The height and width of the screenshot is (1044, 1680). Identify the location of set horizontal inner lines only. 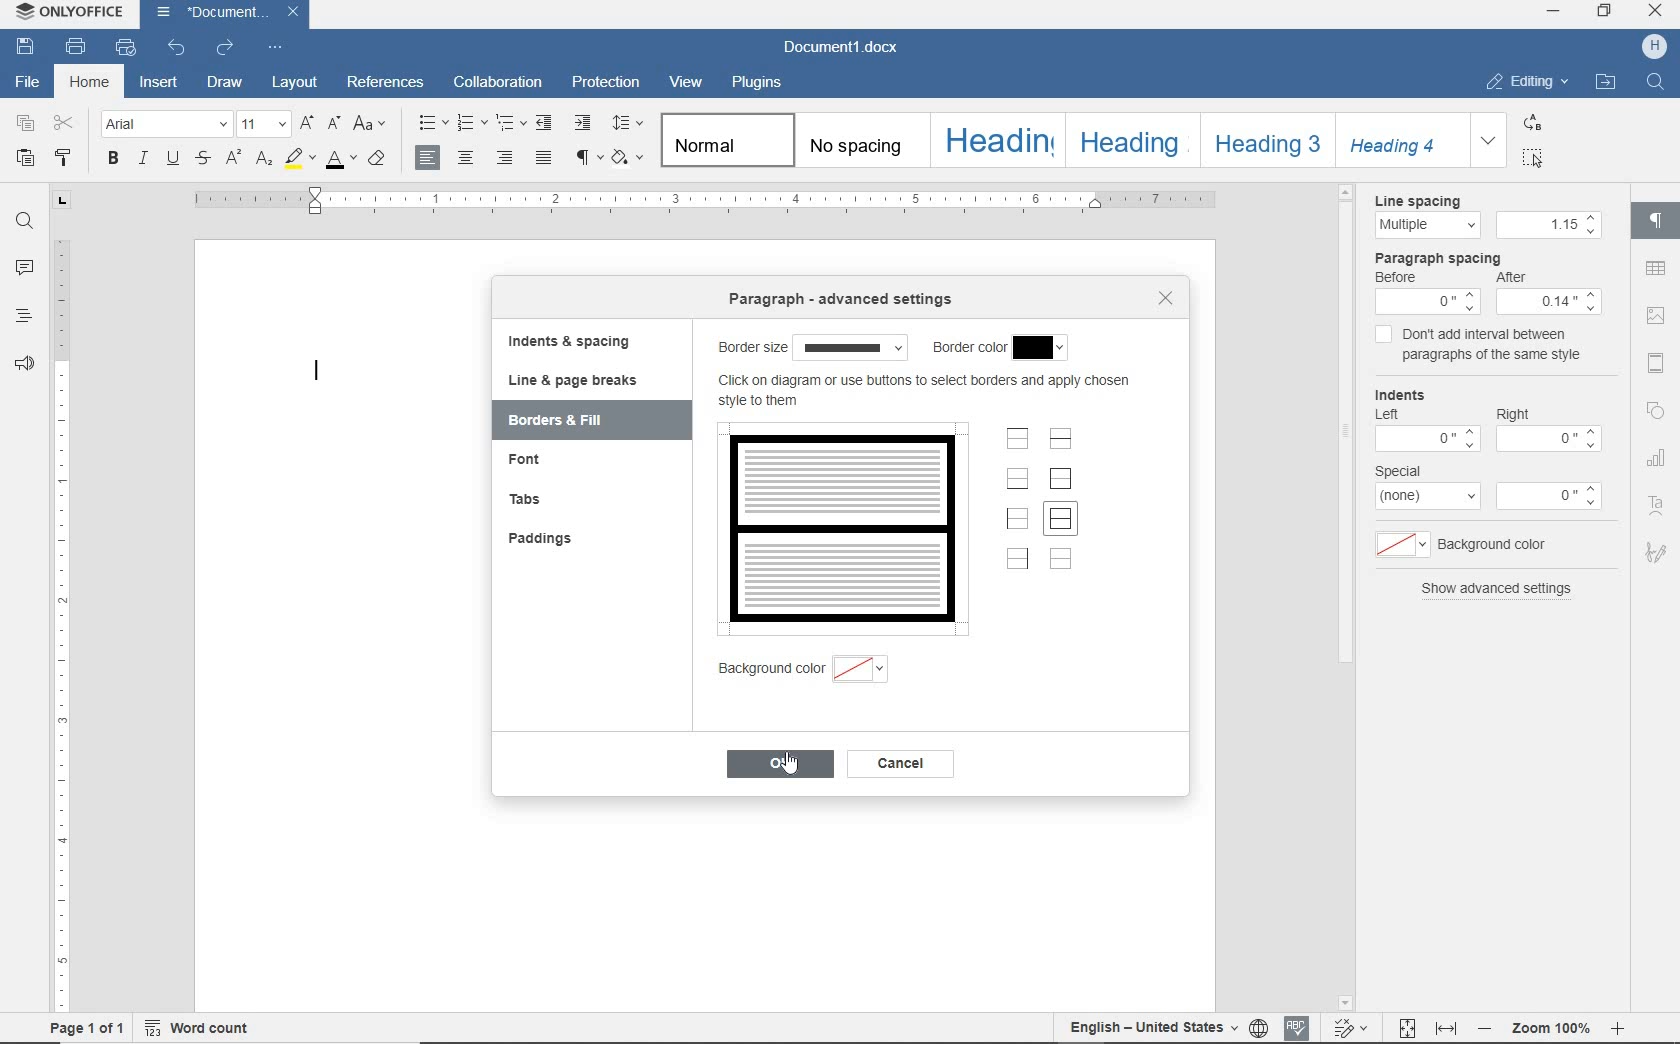
(1063, 441).